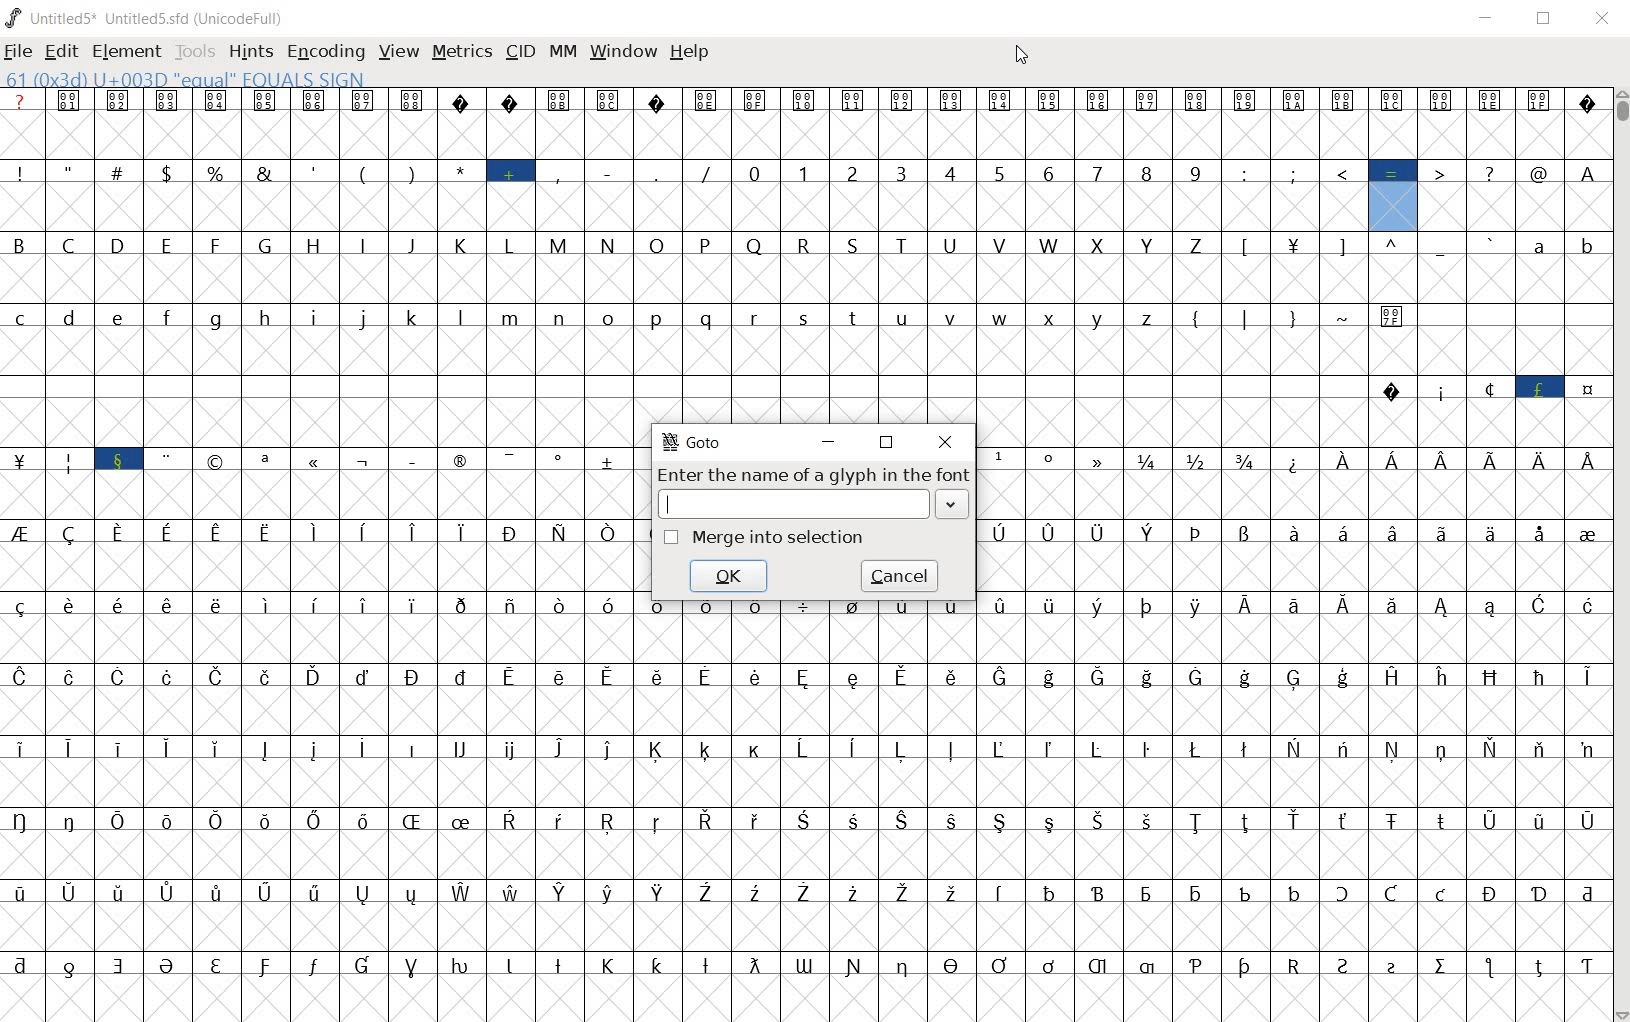  Describe the element at coordinates (317, 542) in the screenshot. I see `glyphs` at that location.